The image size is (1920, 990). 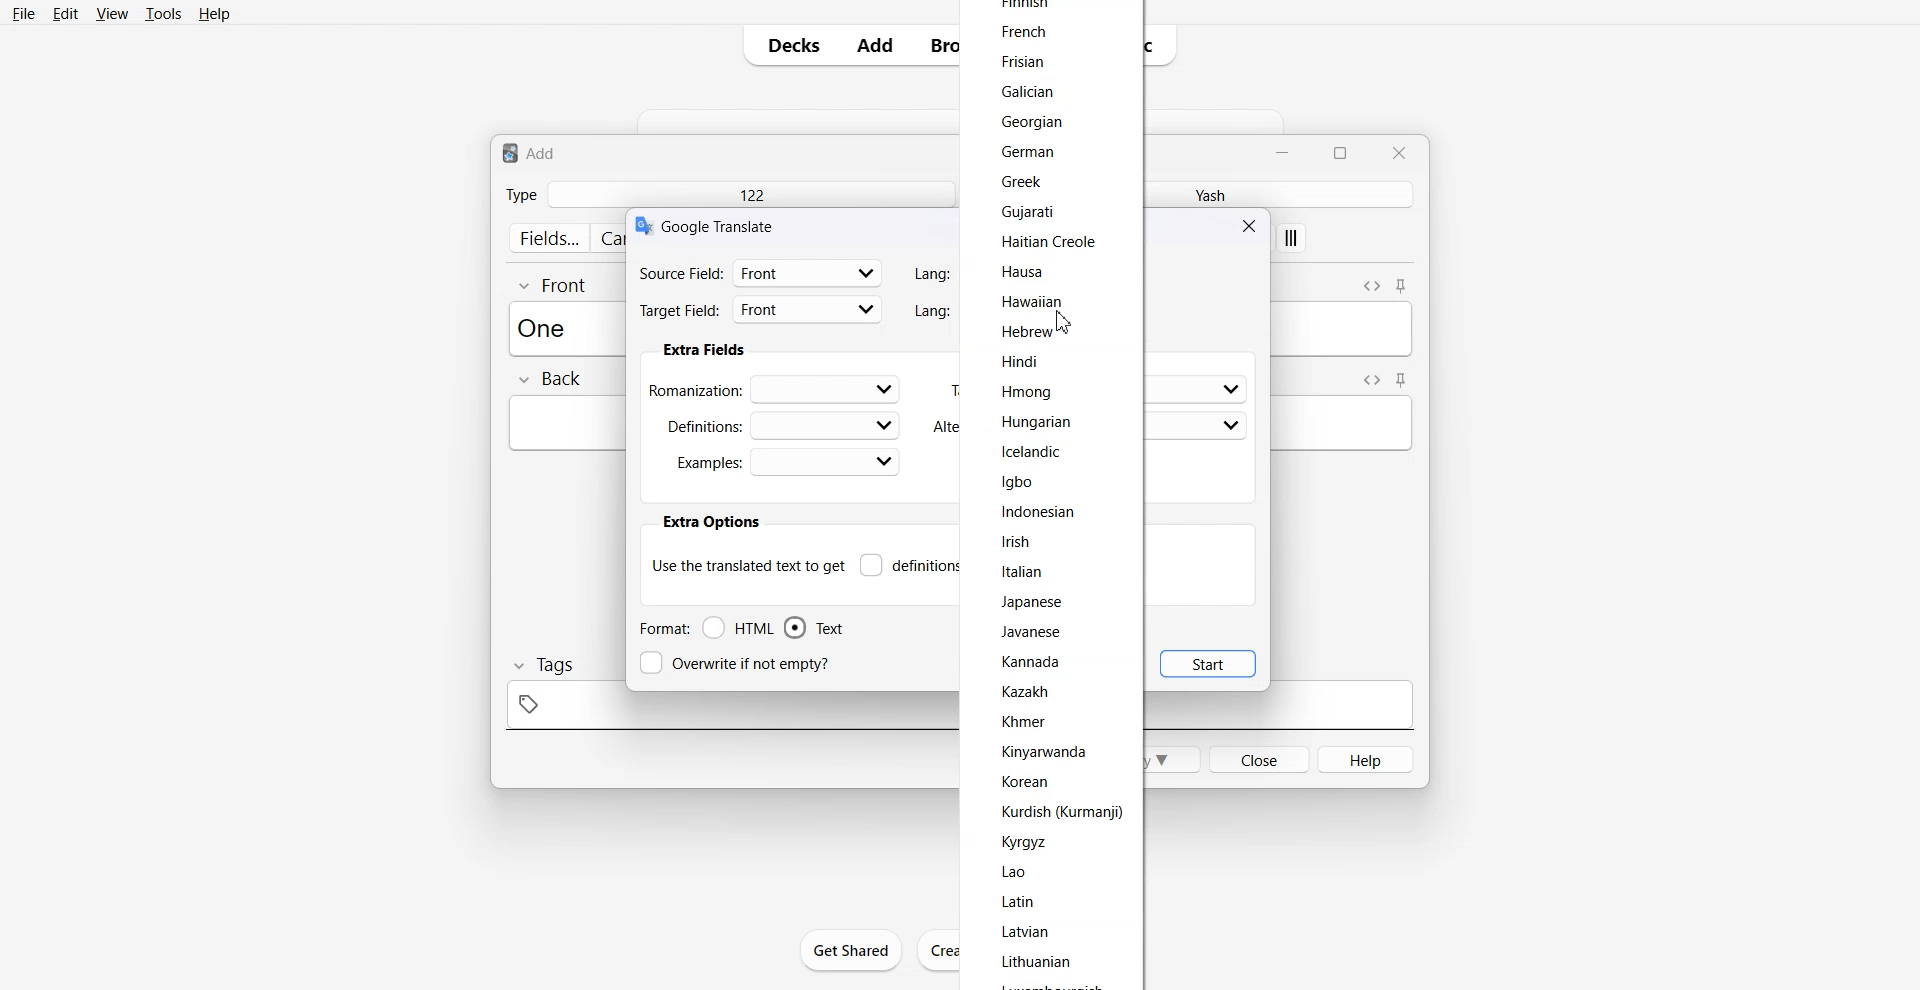 What do you see at coordinates (1022, 269) in the screenshot?
I see `Hausa` at bounding box center [1022, 269].